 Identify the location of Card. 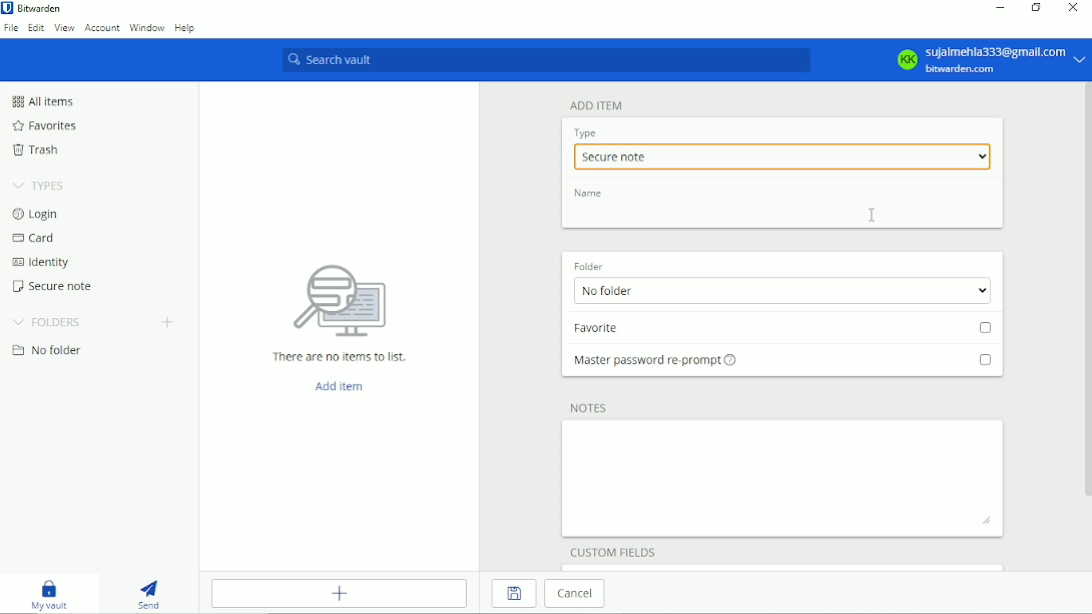
(33, 239).